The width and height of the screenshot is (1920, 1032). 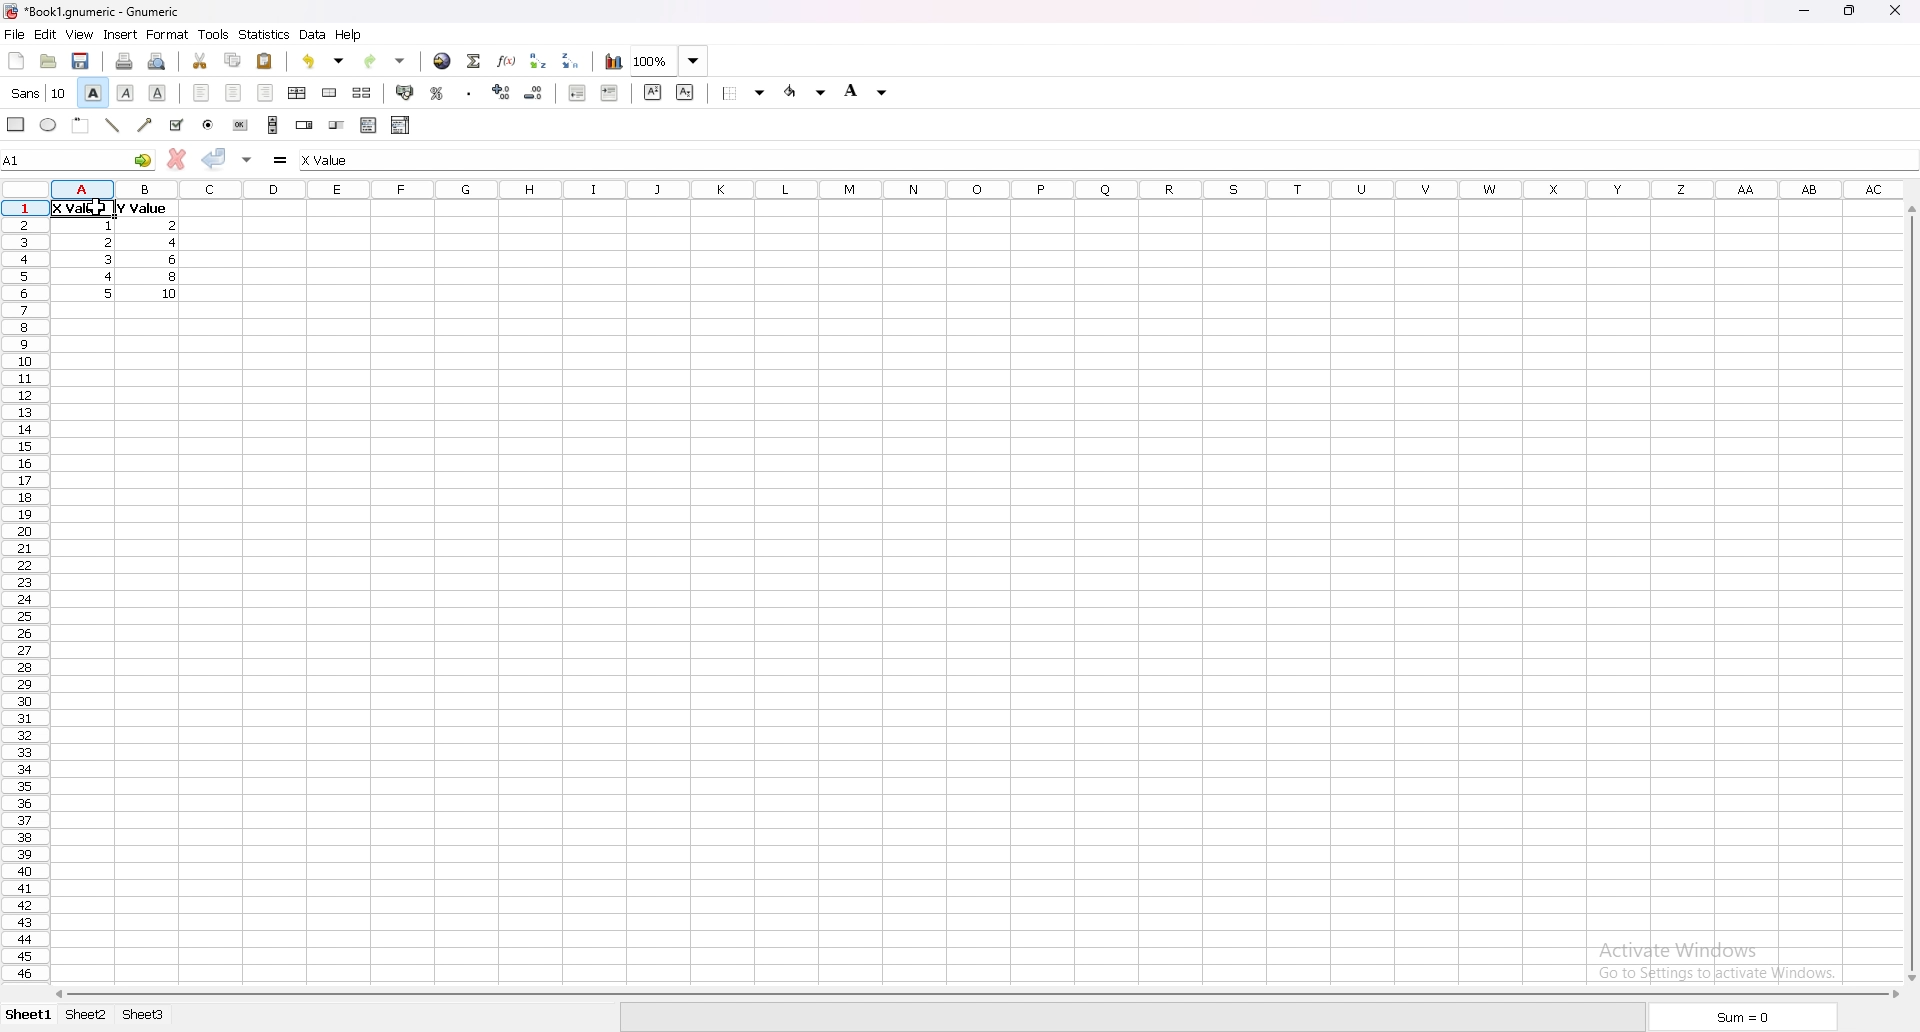 I want to click on value, so click(x=140, y=208).